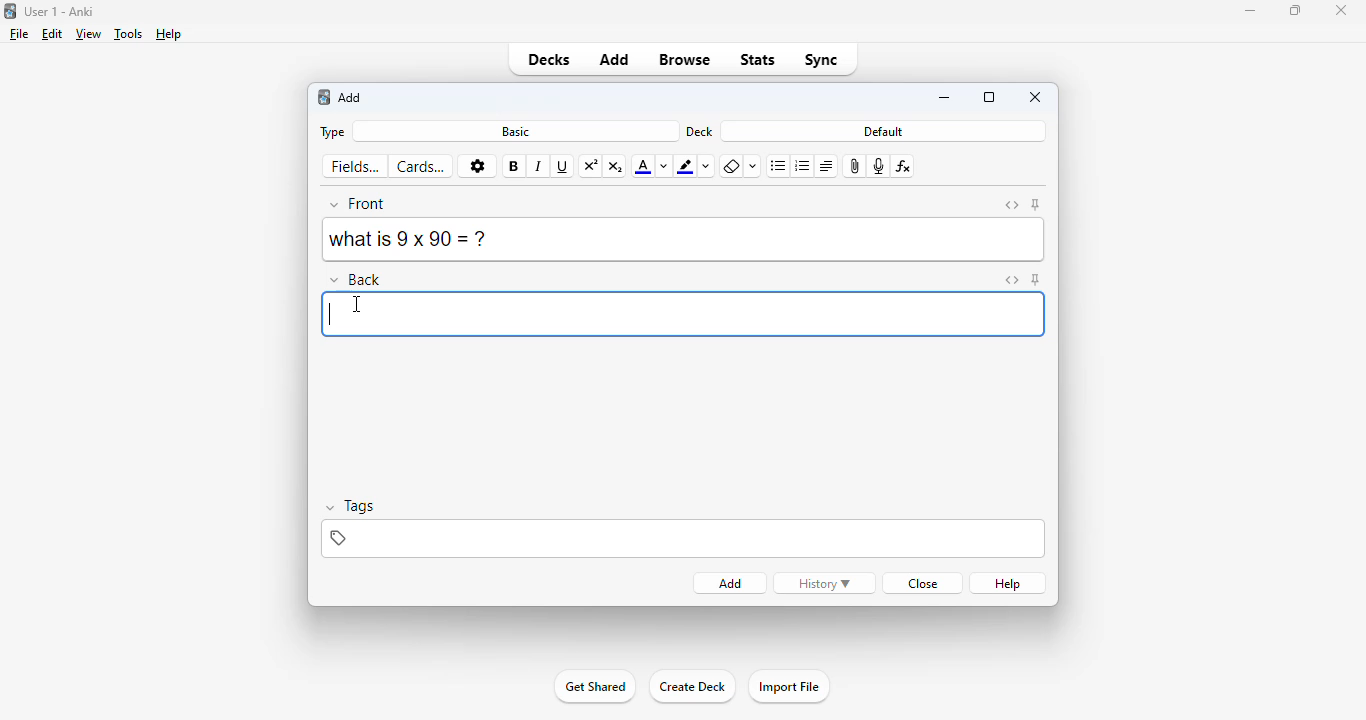 This screenshot has height=720, width=1366. I want to click on logo, so click(9, 11).